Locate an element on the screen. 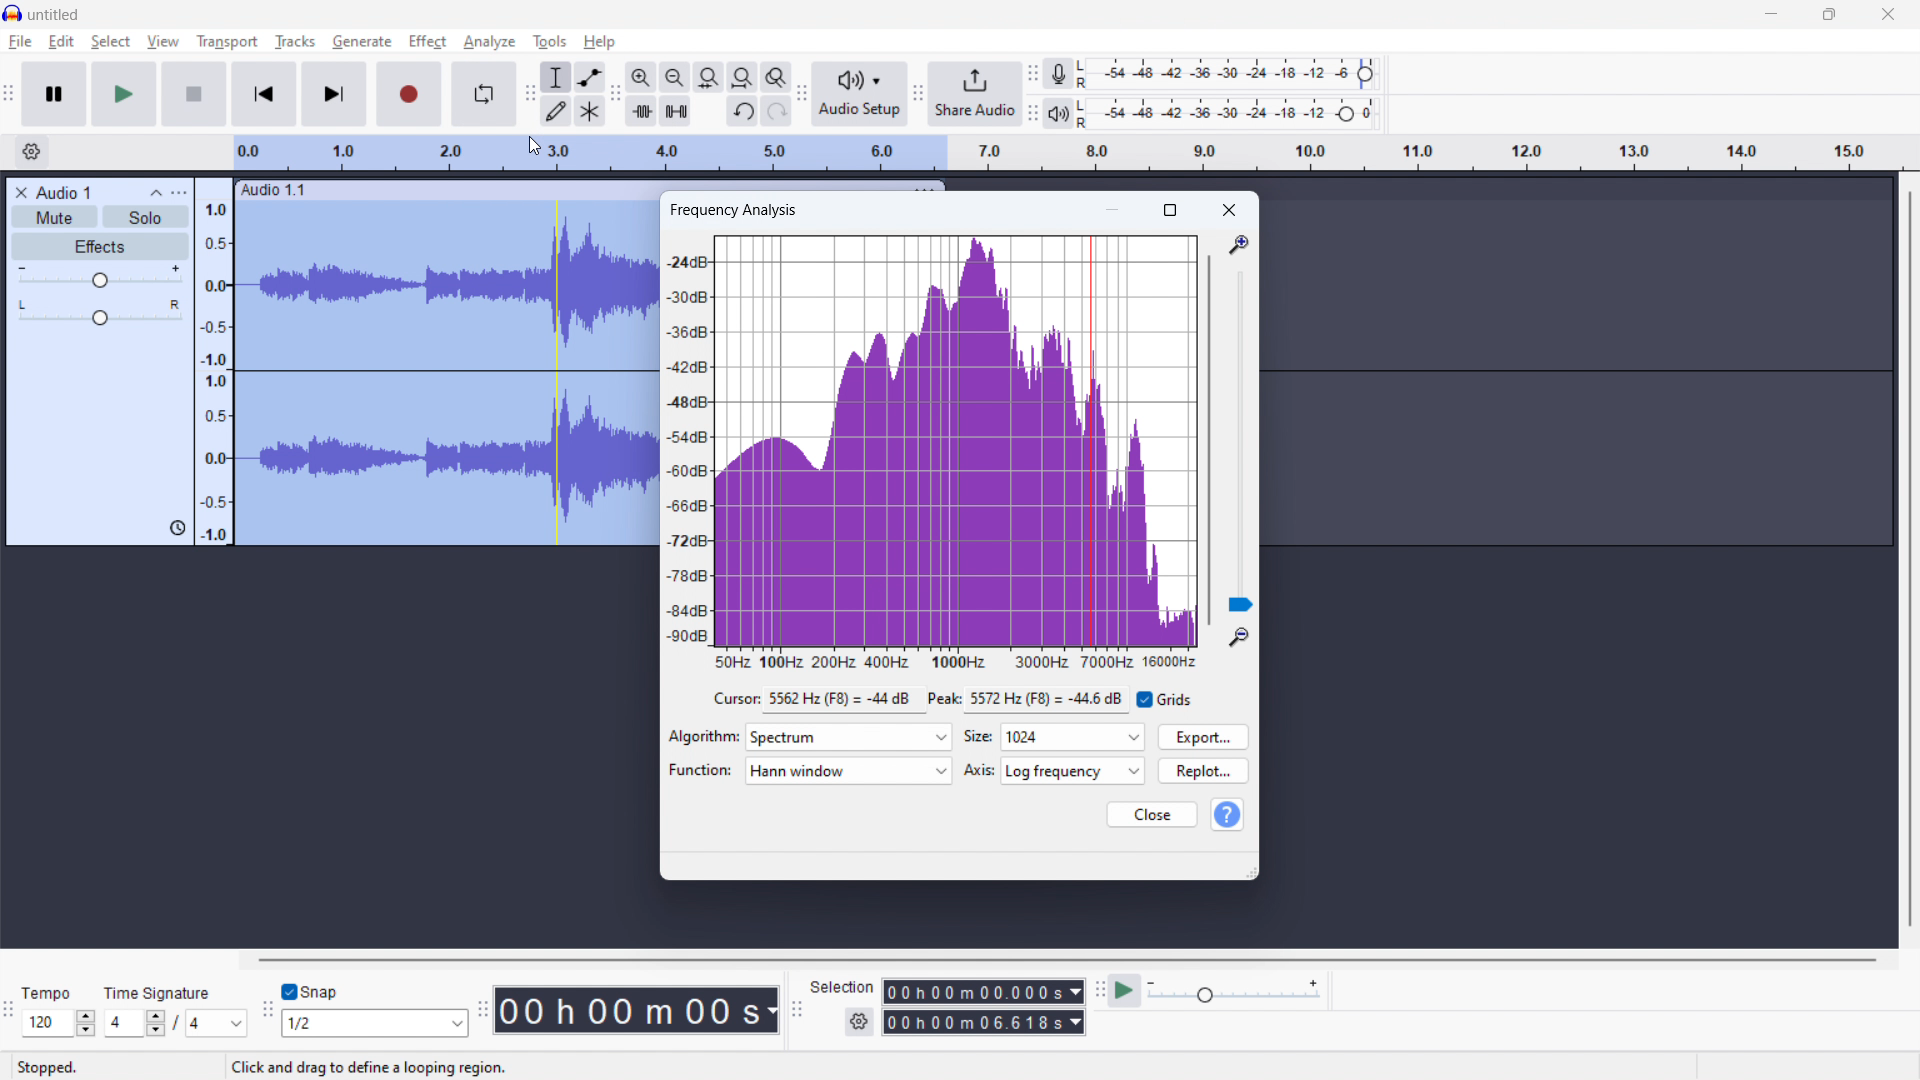  cursor position is located at coordinates (947, 700).